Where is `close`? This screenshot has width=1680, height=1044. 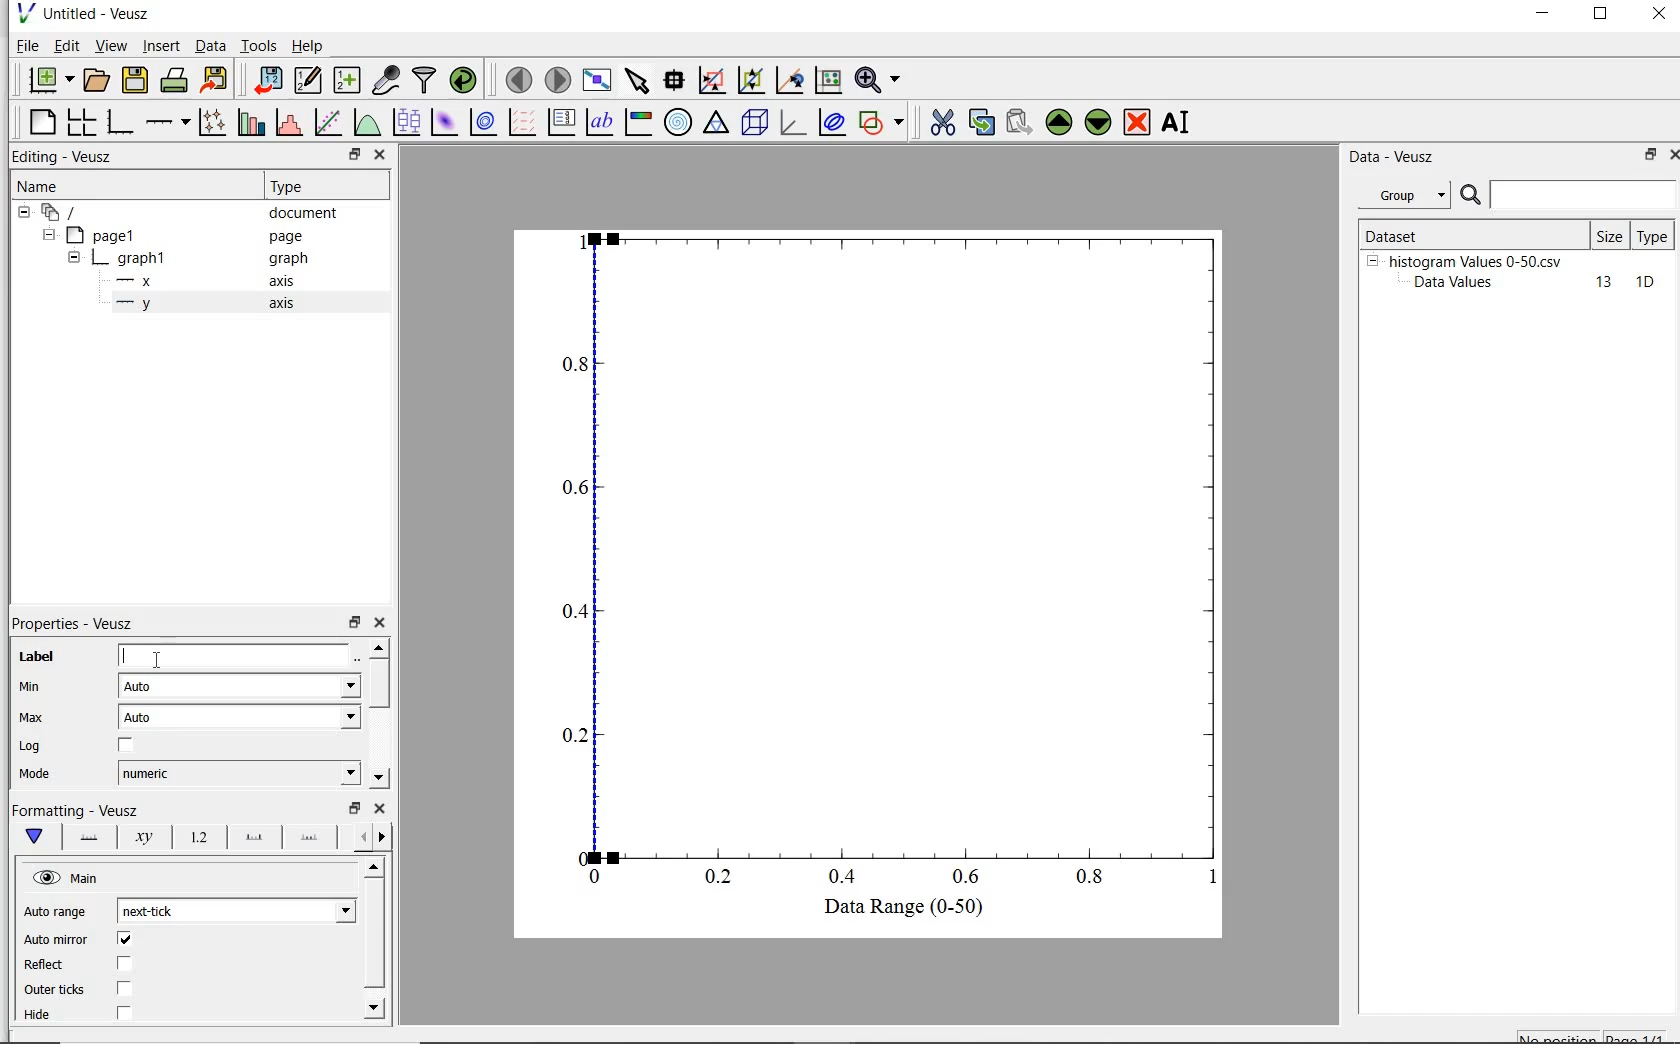 close is located at coordinates (384, 623).